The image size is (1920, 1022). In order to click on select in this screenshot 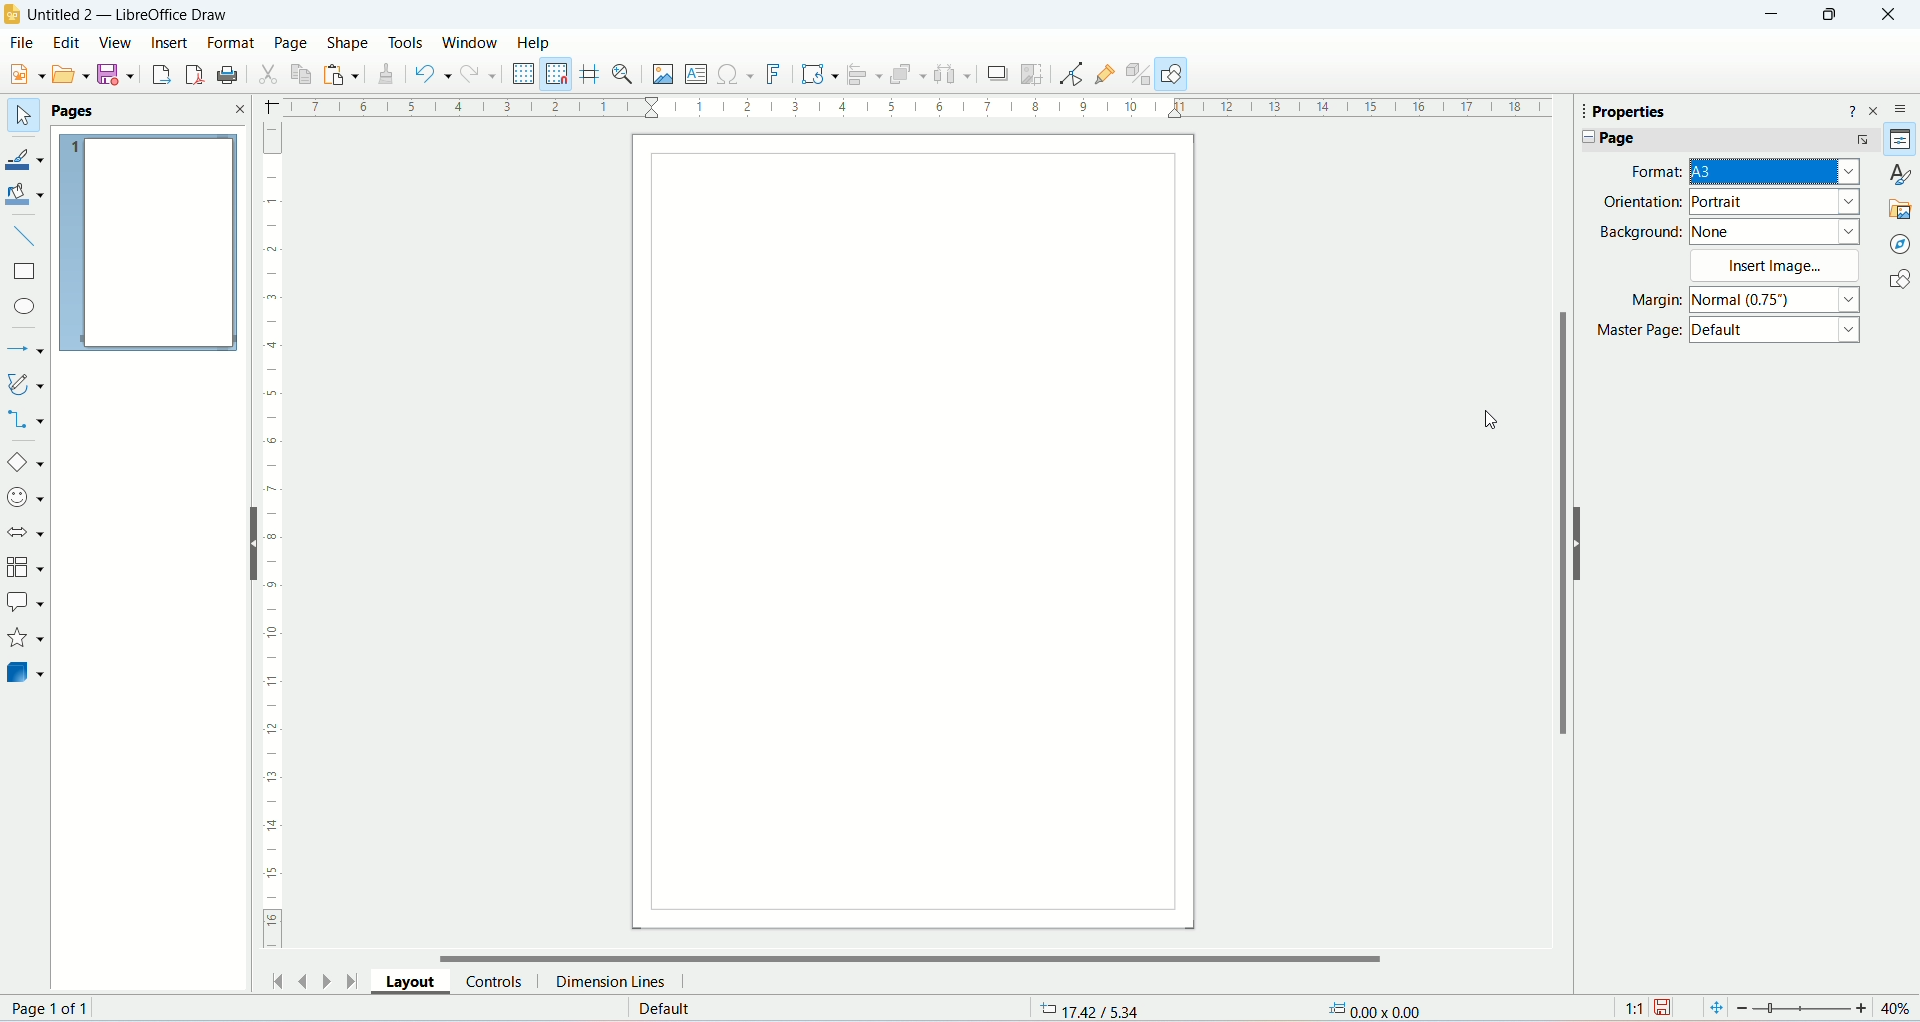, I will do `click(20, 116)`.